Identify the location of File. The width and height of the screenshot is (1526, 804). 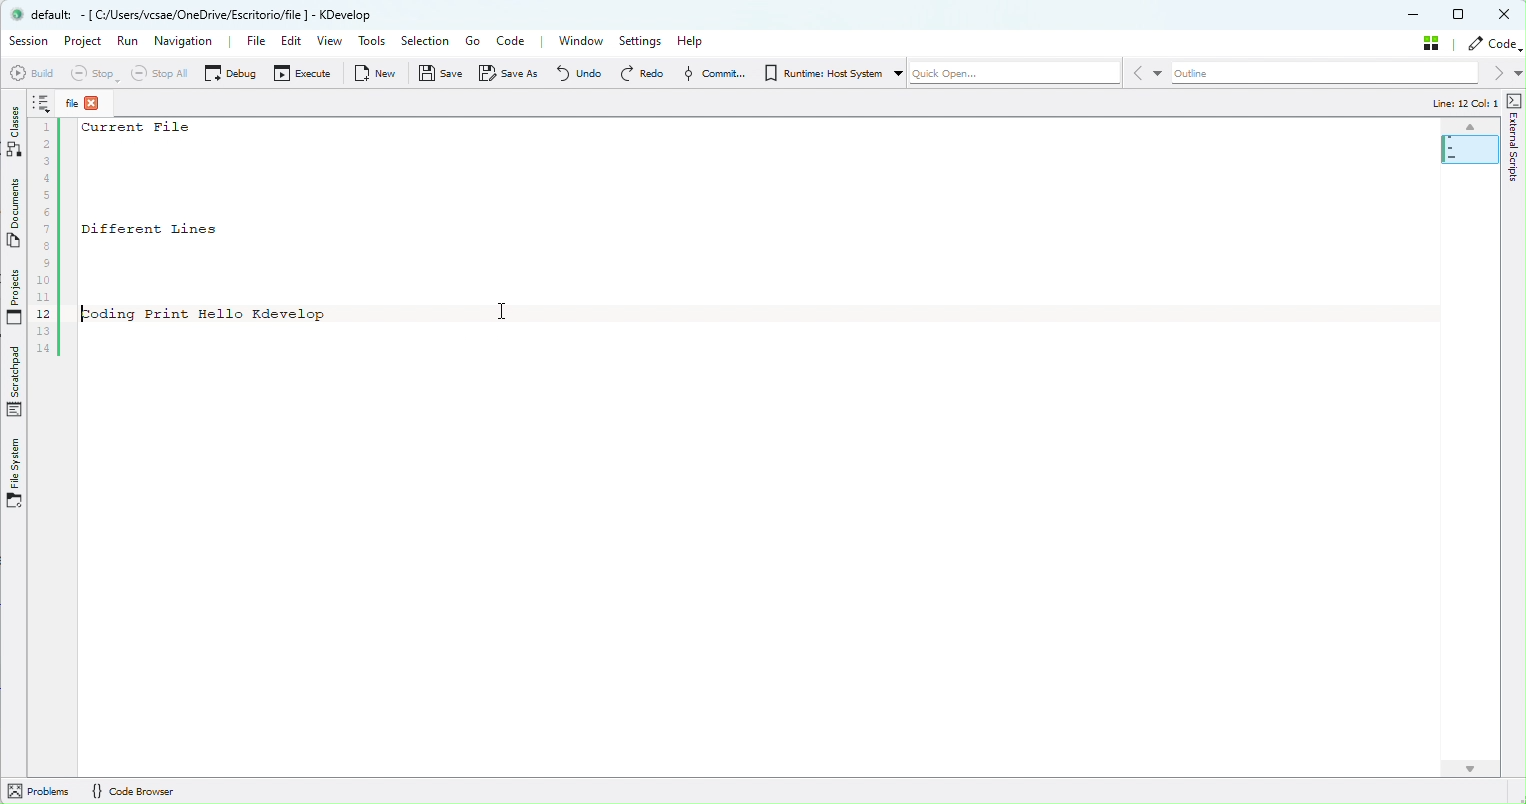
(90, 103).